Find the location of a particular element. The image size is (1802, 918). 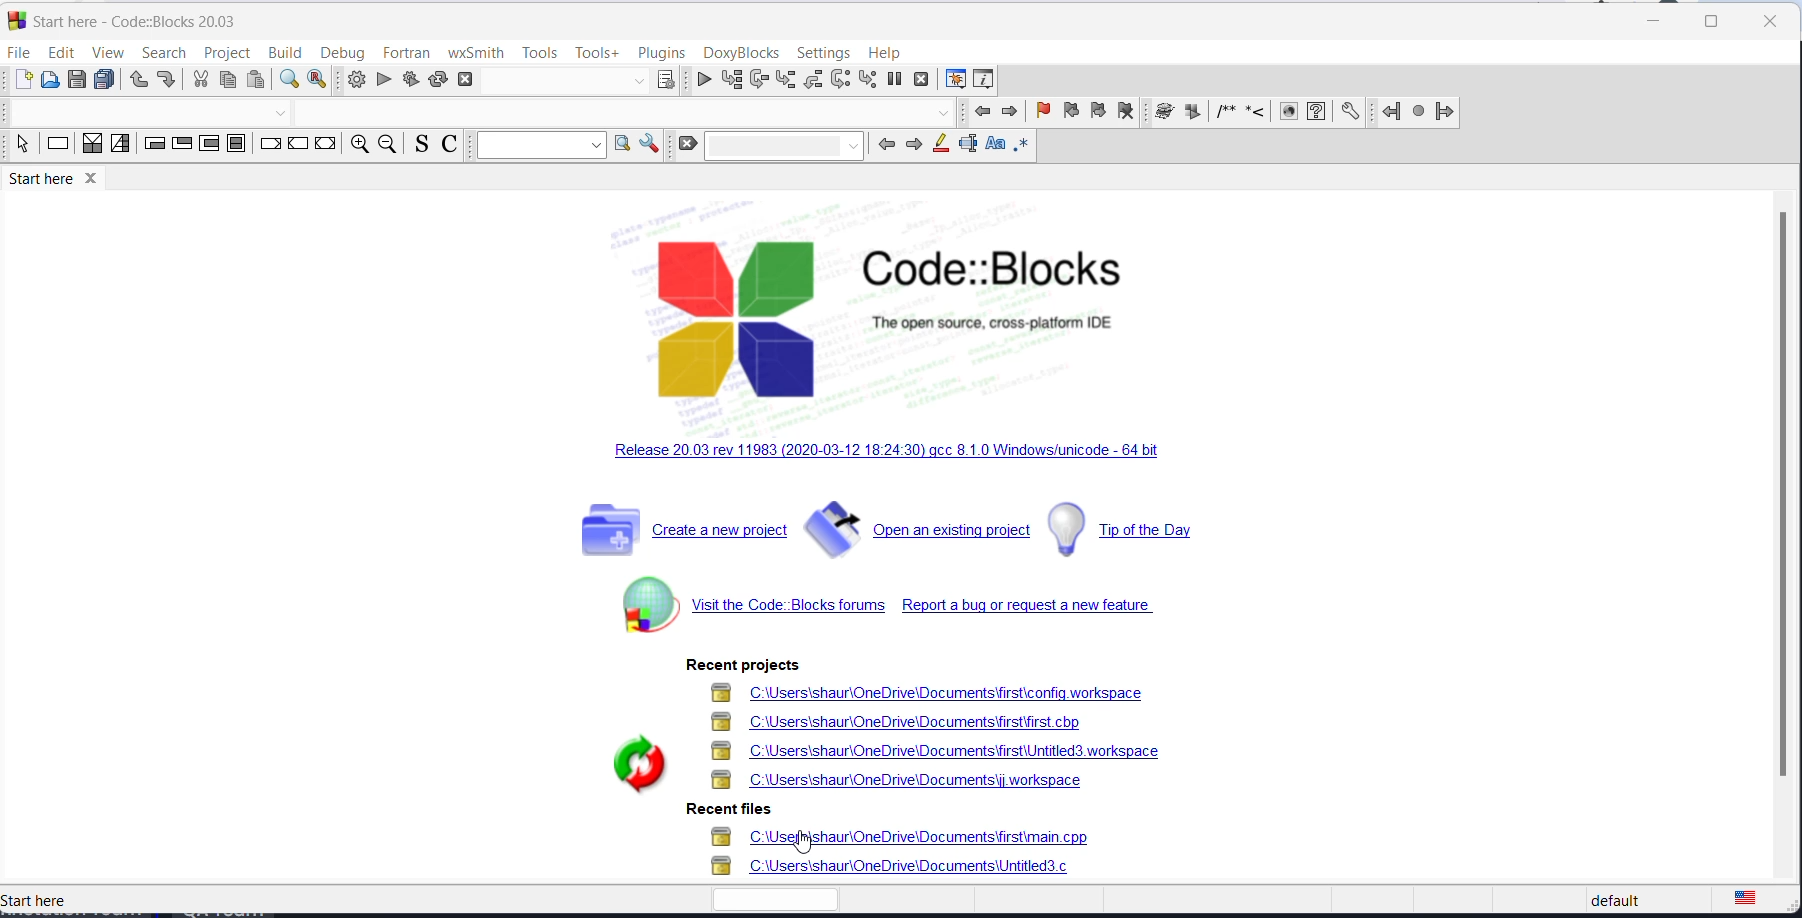

STEP OUT is located at coordinates (815, 82).